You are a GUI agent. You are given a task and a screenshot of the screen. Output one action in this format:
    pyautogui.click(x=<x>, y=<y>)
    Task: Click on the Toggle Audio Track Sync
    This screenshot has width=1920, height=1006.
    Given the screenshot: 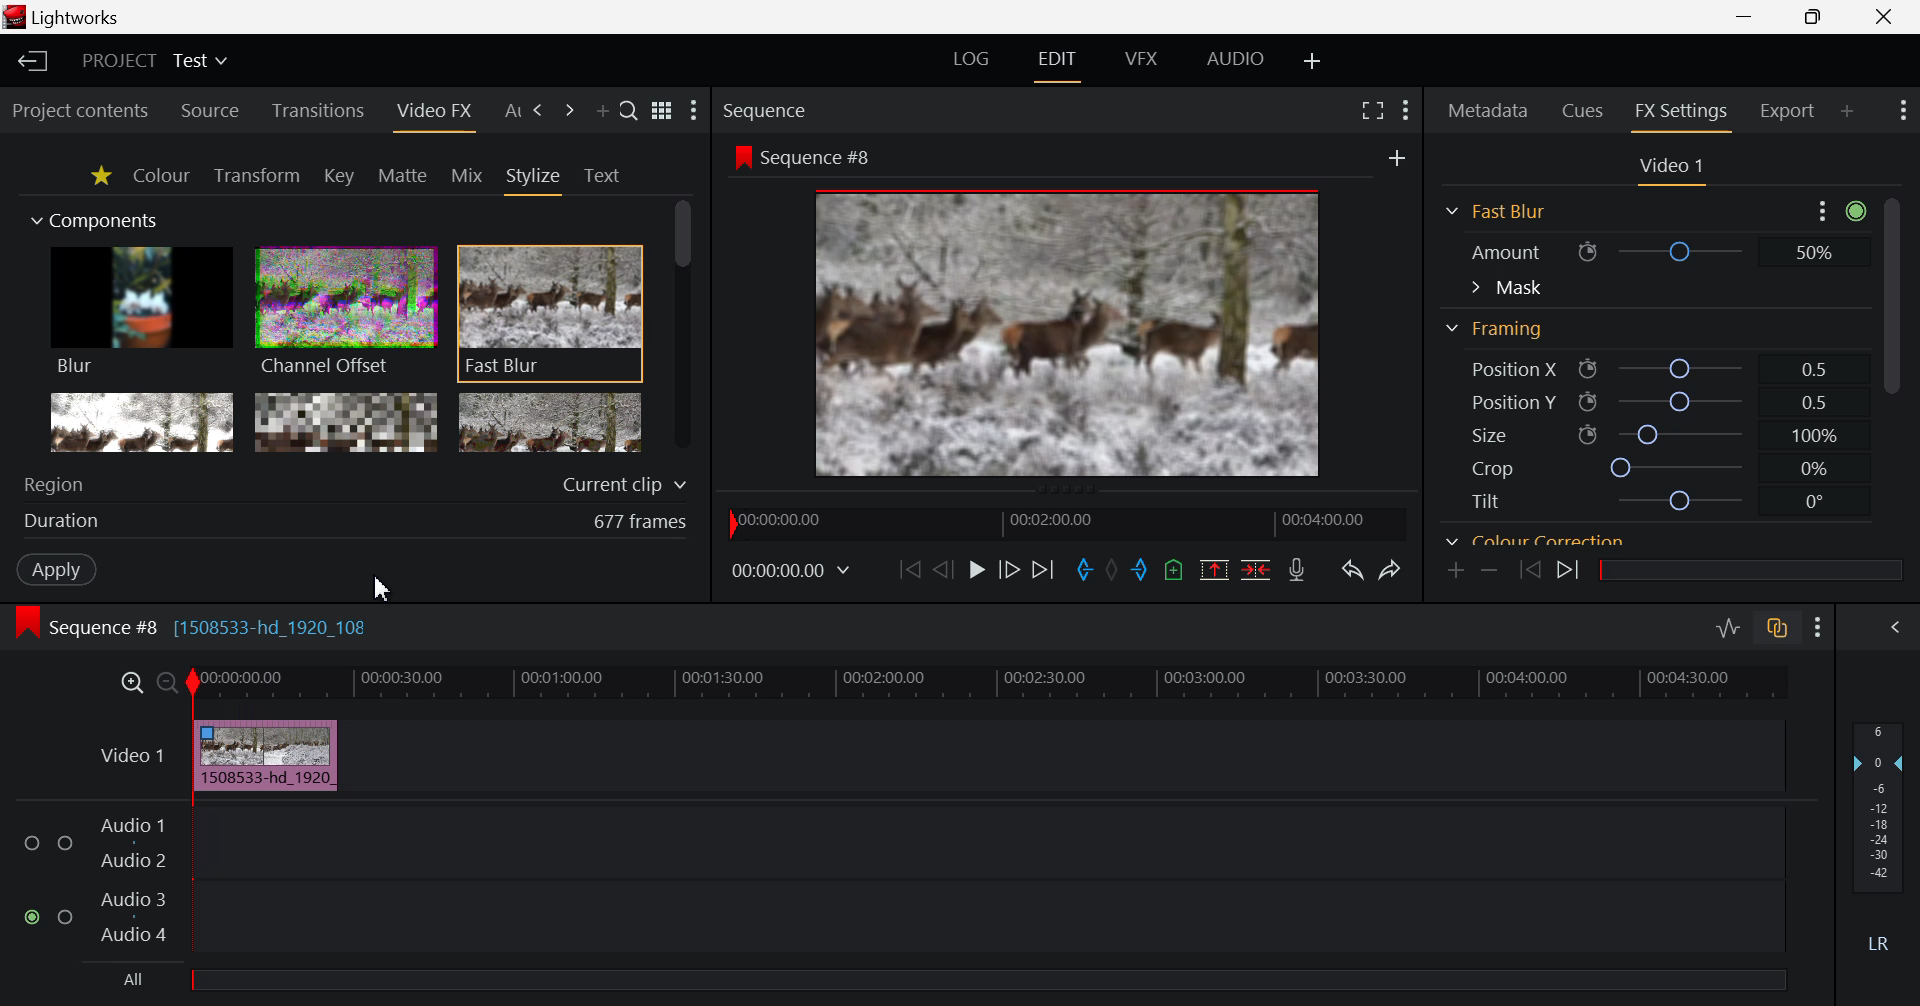 What is the action you would take?
    pyautogui.click(x=1775, y=629)
    